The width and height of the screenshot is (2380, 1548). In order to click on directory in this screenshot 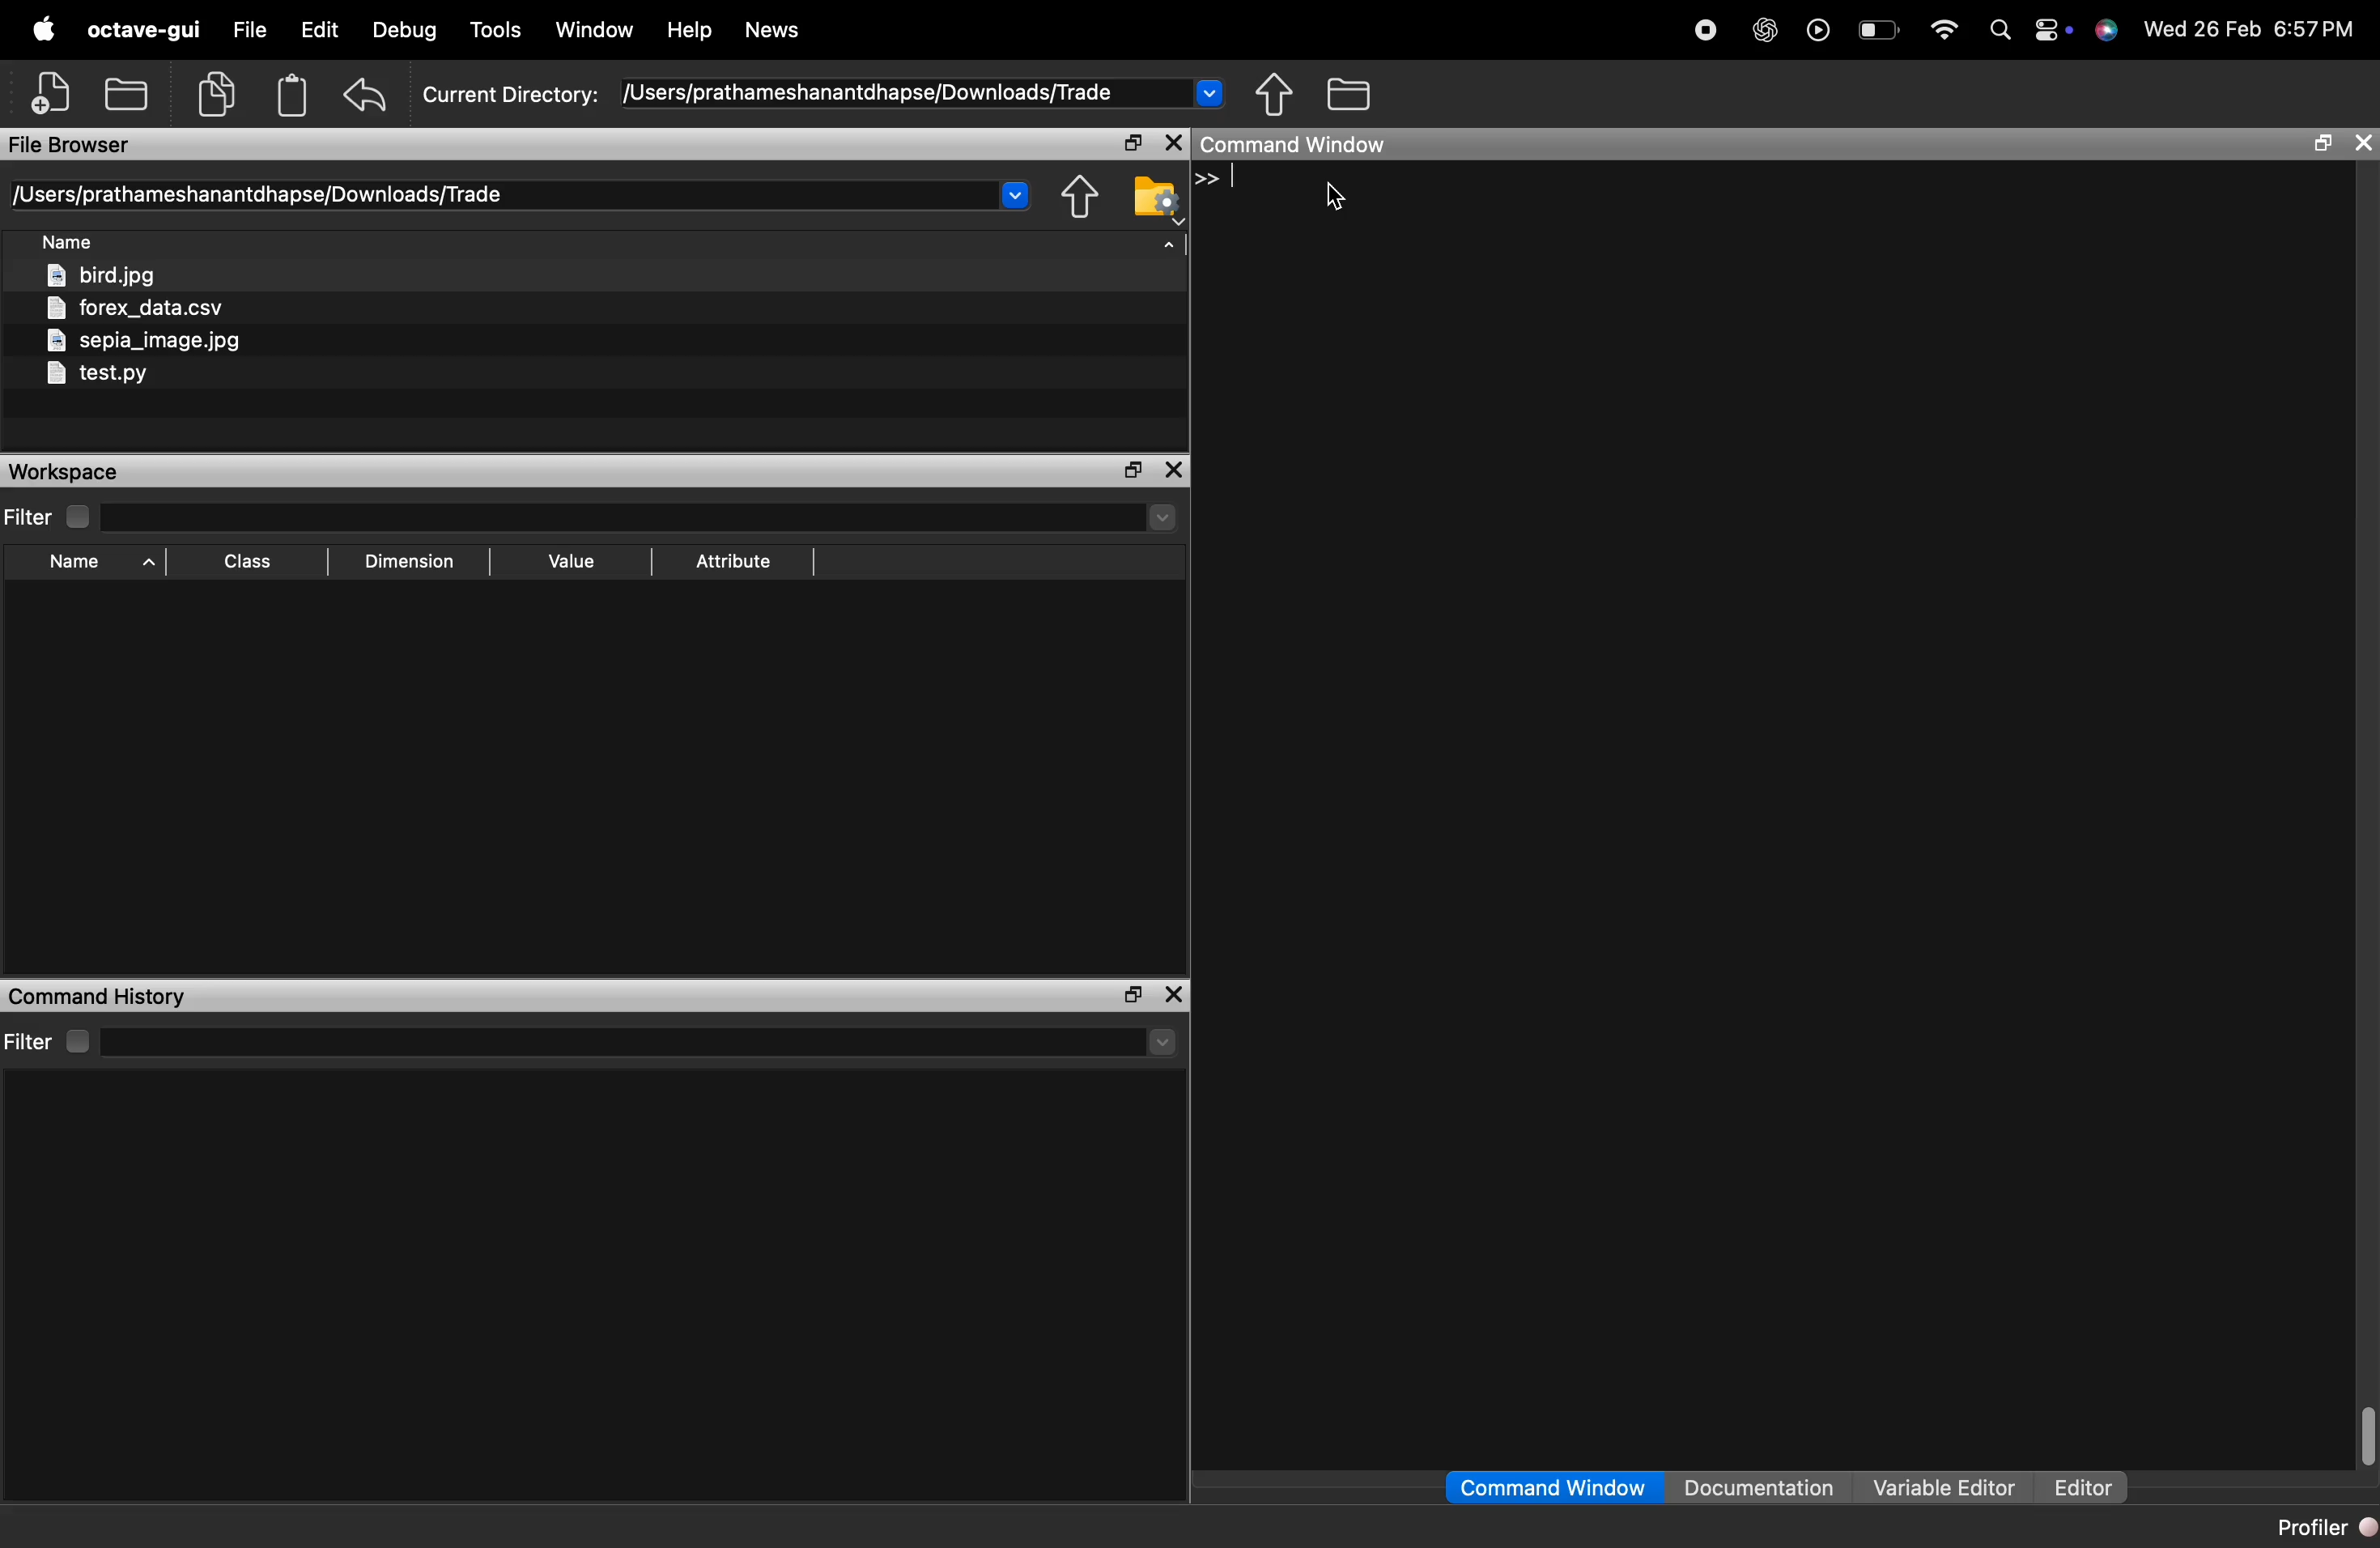, I will do `click(522, 196)`.